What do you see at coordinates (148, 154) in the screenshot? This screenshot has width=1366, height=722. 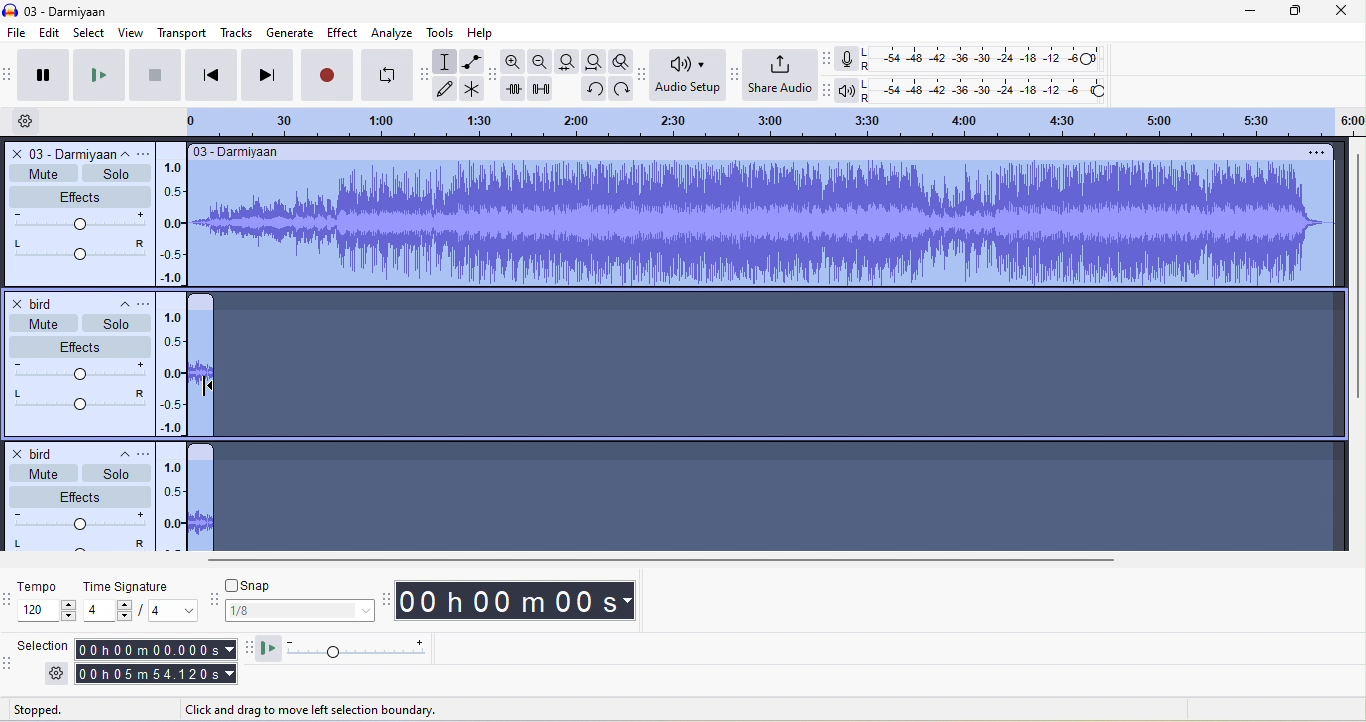 I see `open menu` at bounding box center [148, 154].